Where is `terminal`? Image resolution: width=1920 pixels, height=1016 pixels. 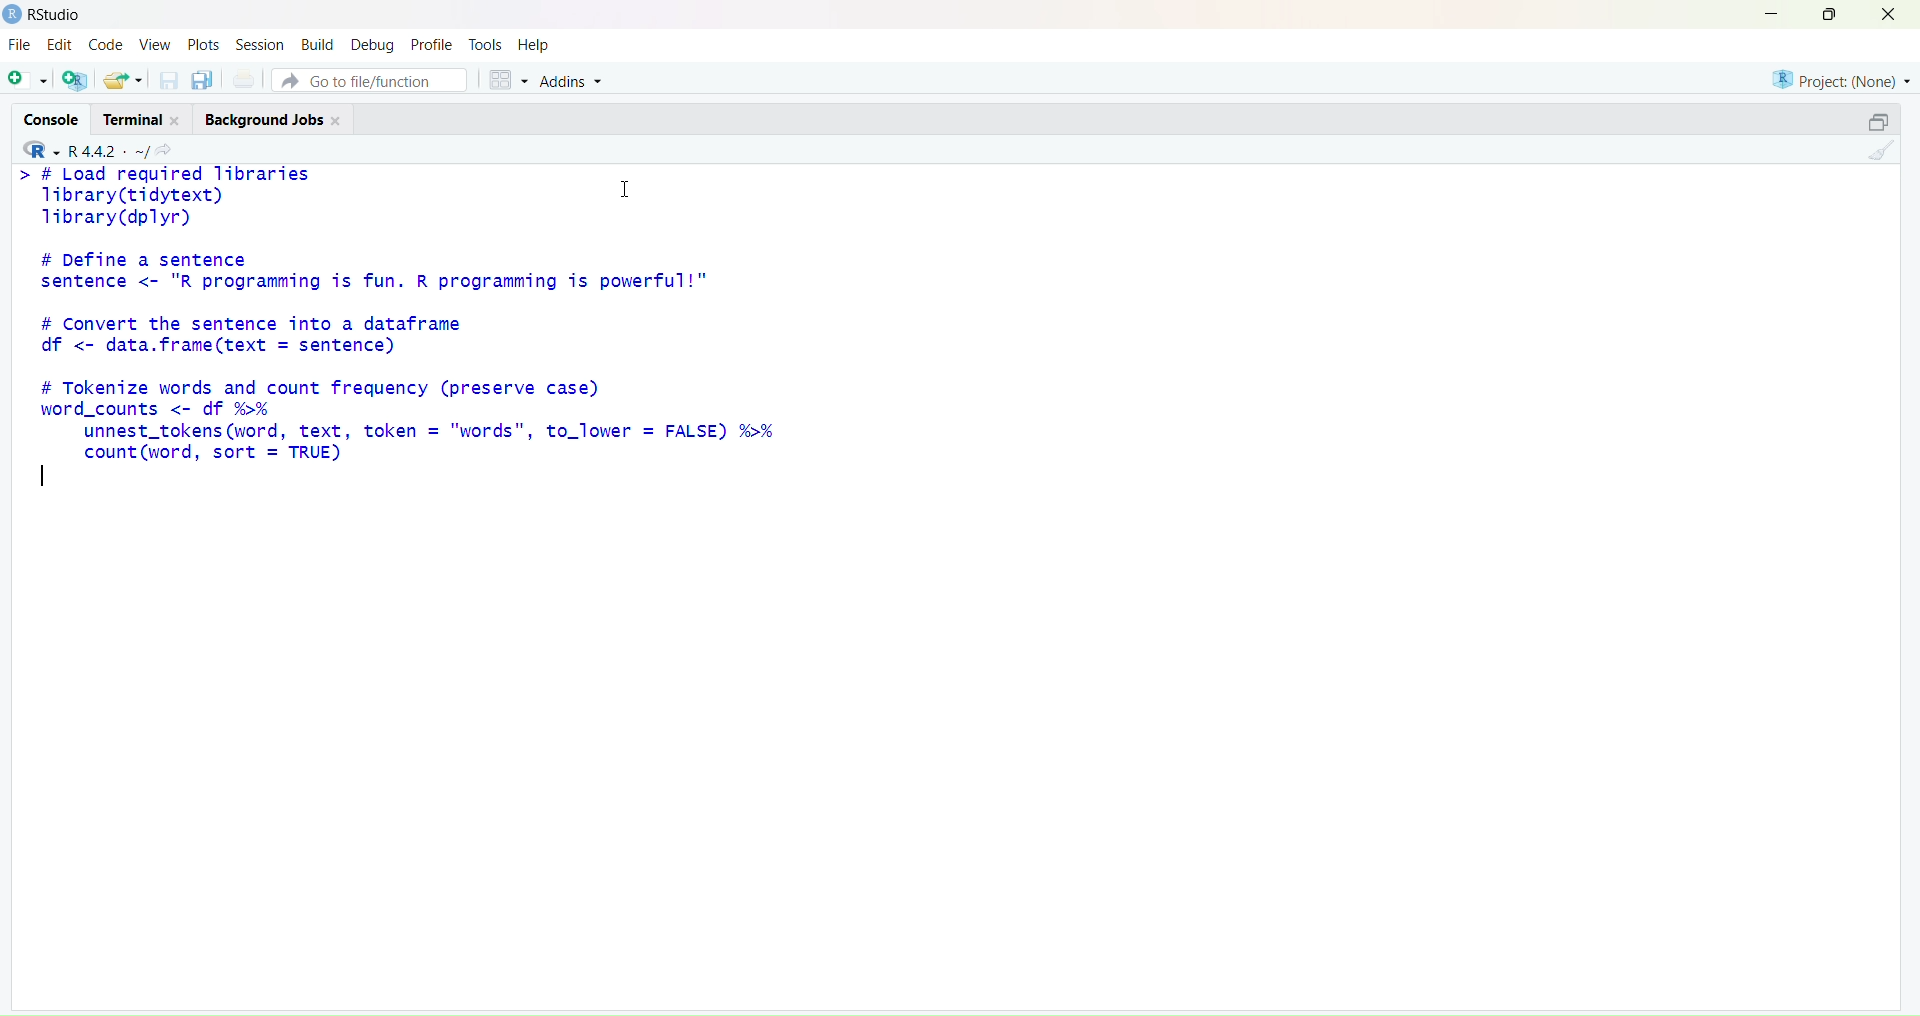 terminal is located at coordinates (141, 118).